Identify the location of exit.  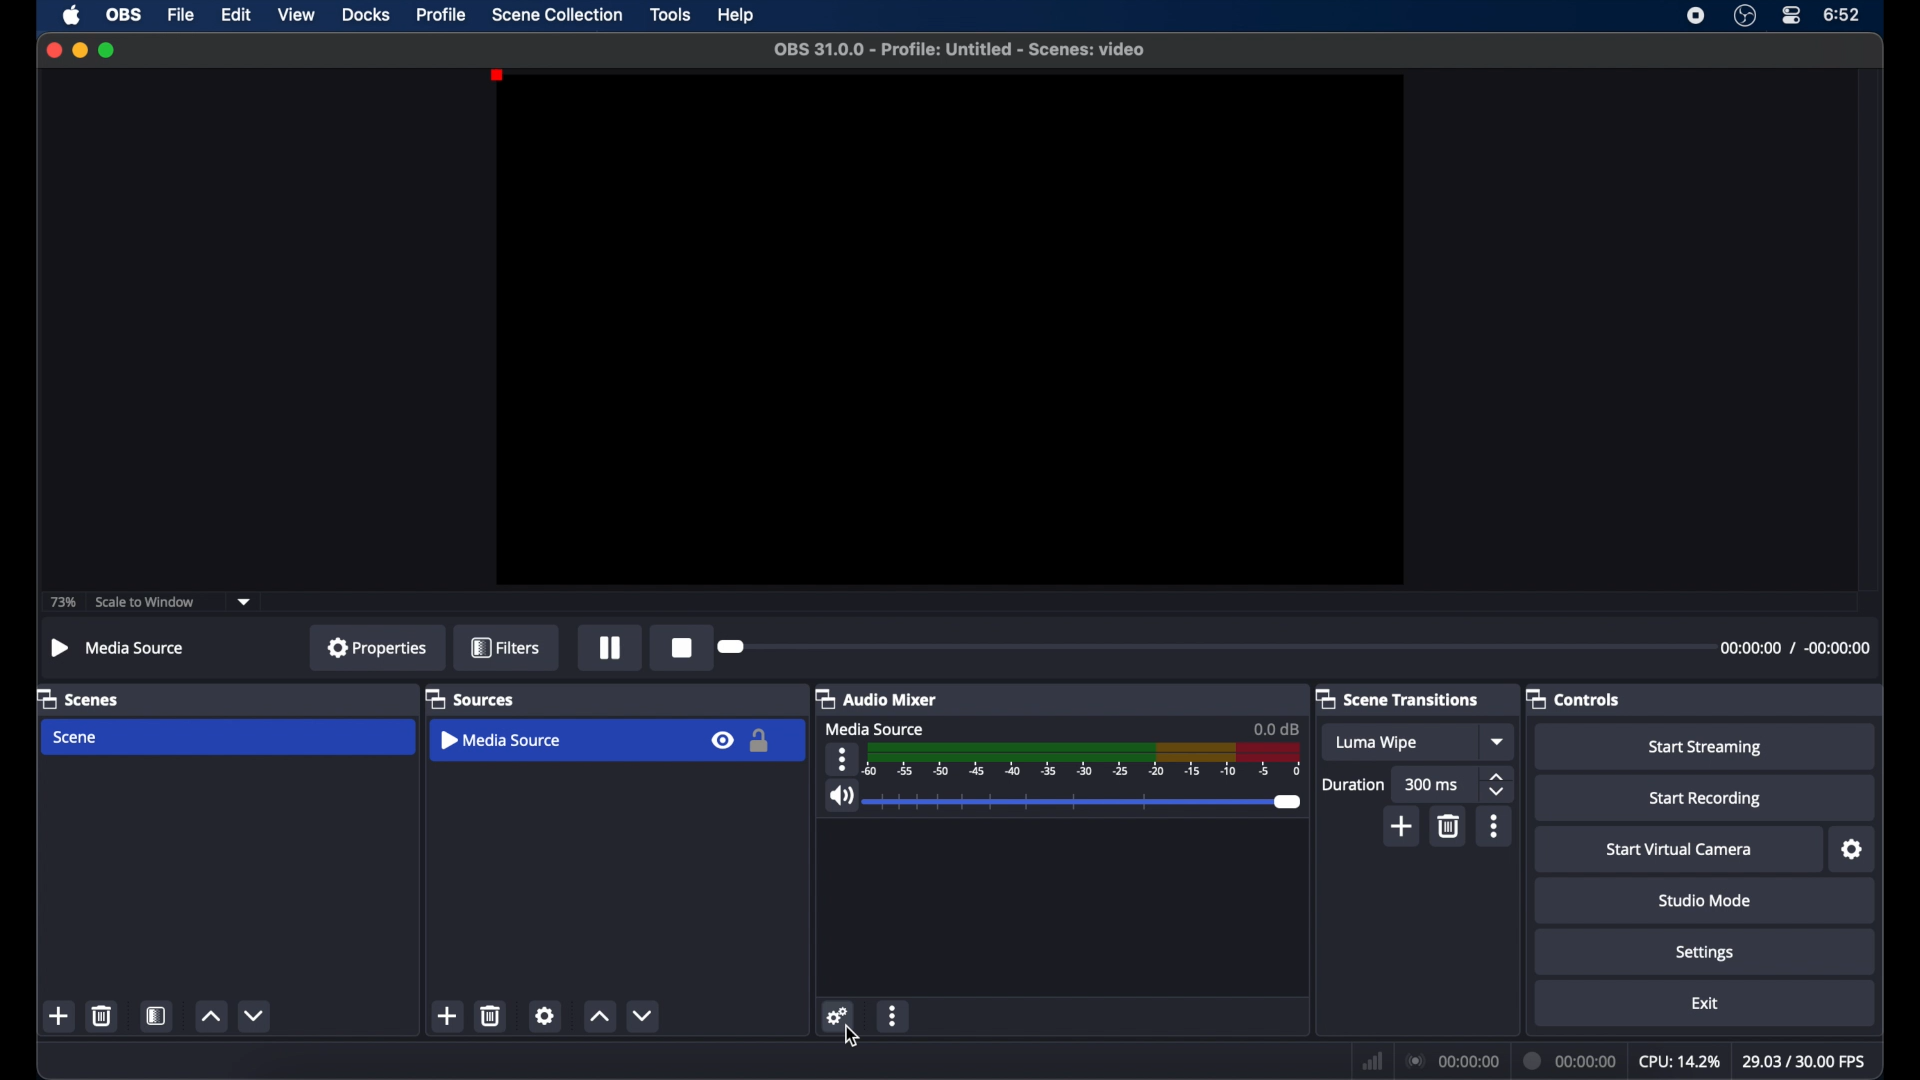
(1706, 1004).